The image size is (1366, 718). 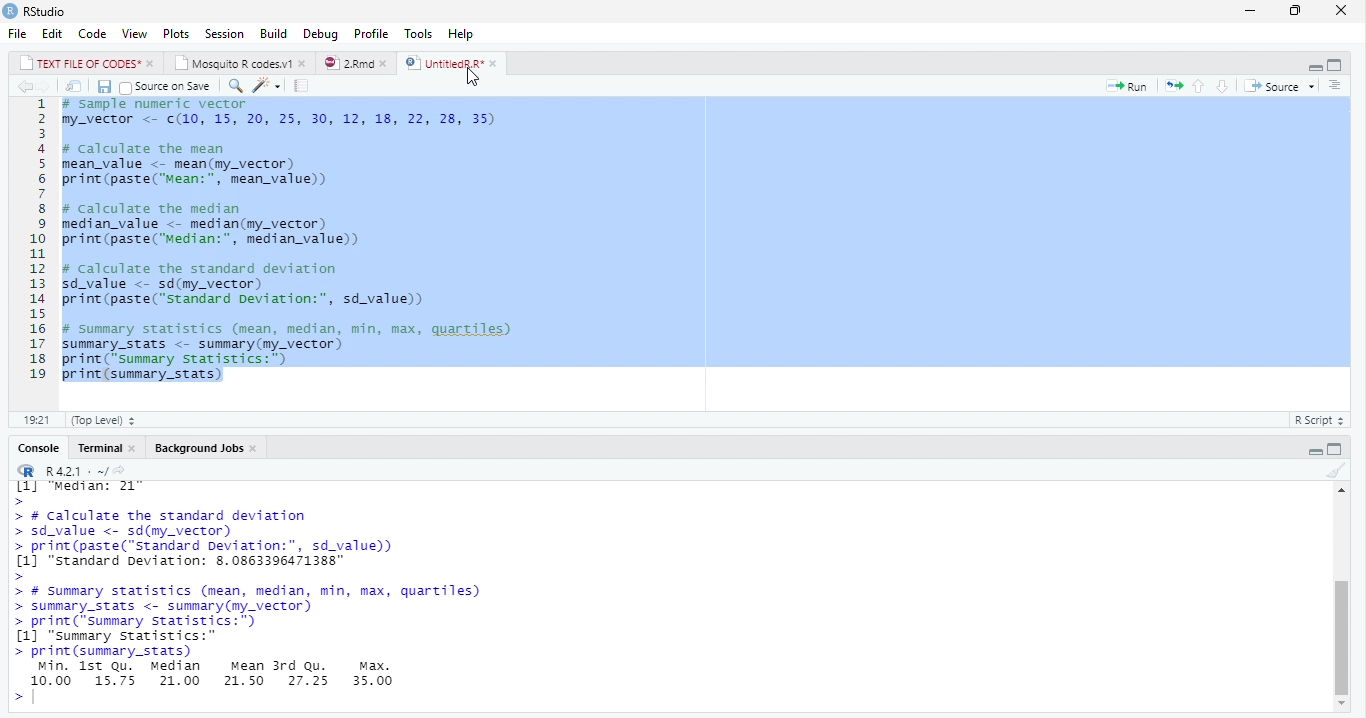 I want to click on 1:1, so click(x=35, y=420).